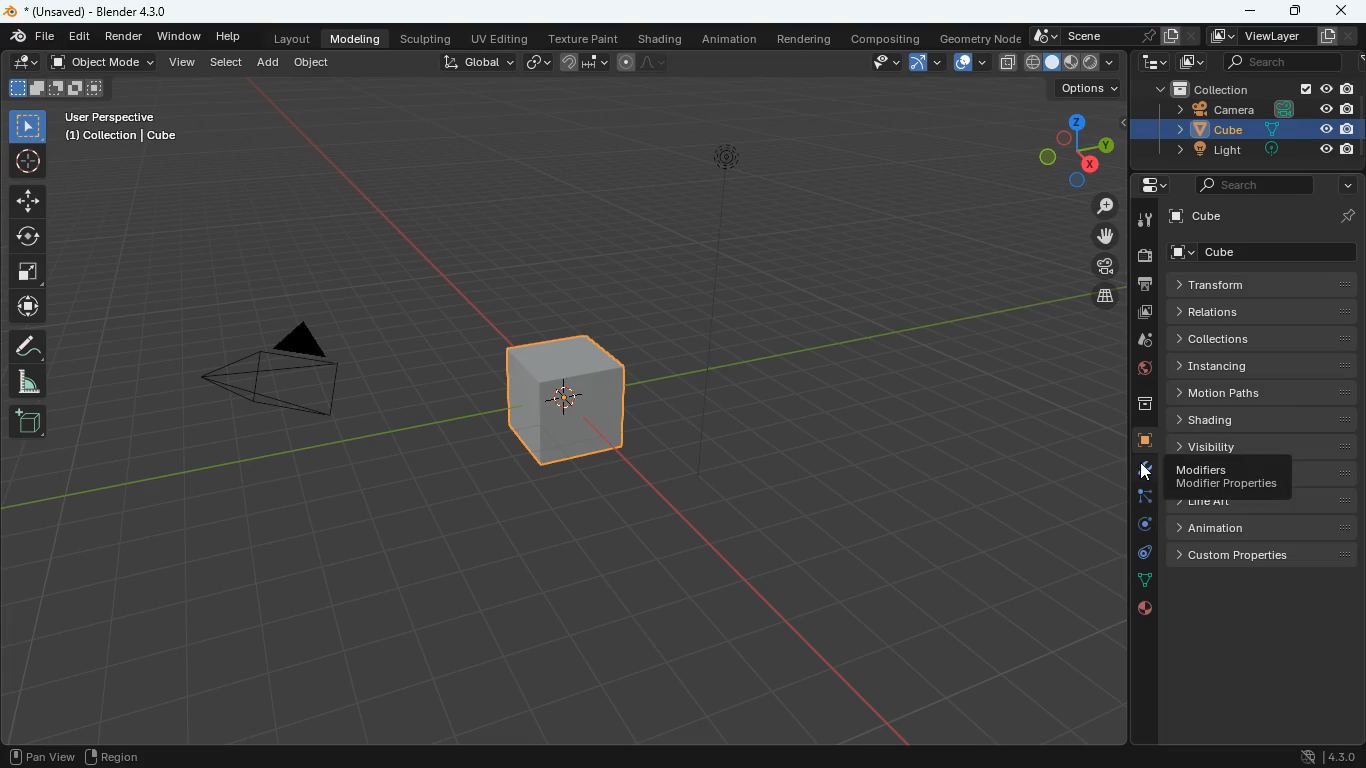 The height and width of the screenshot is (768, 1366). Describe the element at coordinates (1263, 285) in the screenshot. I see `transform` at that location.